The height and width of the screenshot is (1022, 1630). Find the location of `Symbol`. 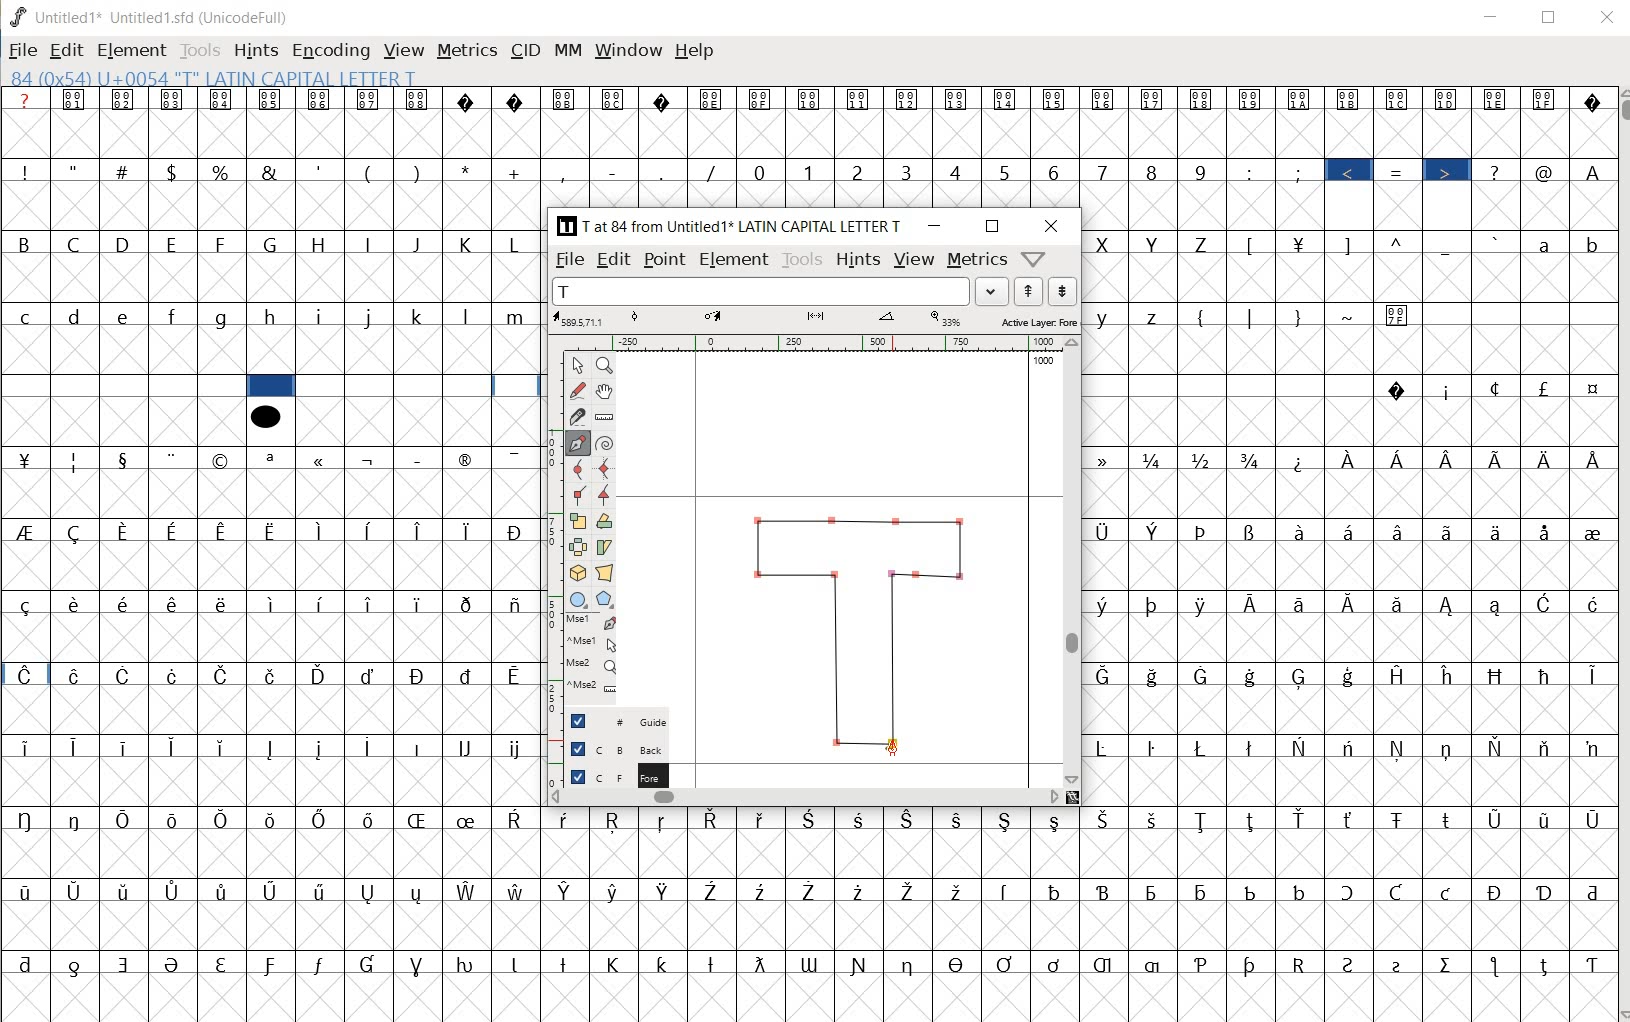

Symbol is located at coordinates (517, 674).